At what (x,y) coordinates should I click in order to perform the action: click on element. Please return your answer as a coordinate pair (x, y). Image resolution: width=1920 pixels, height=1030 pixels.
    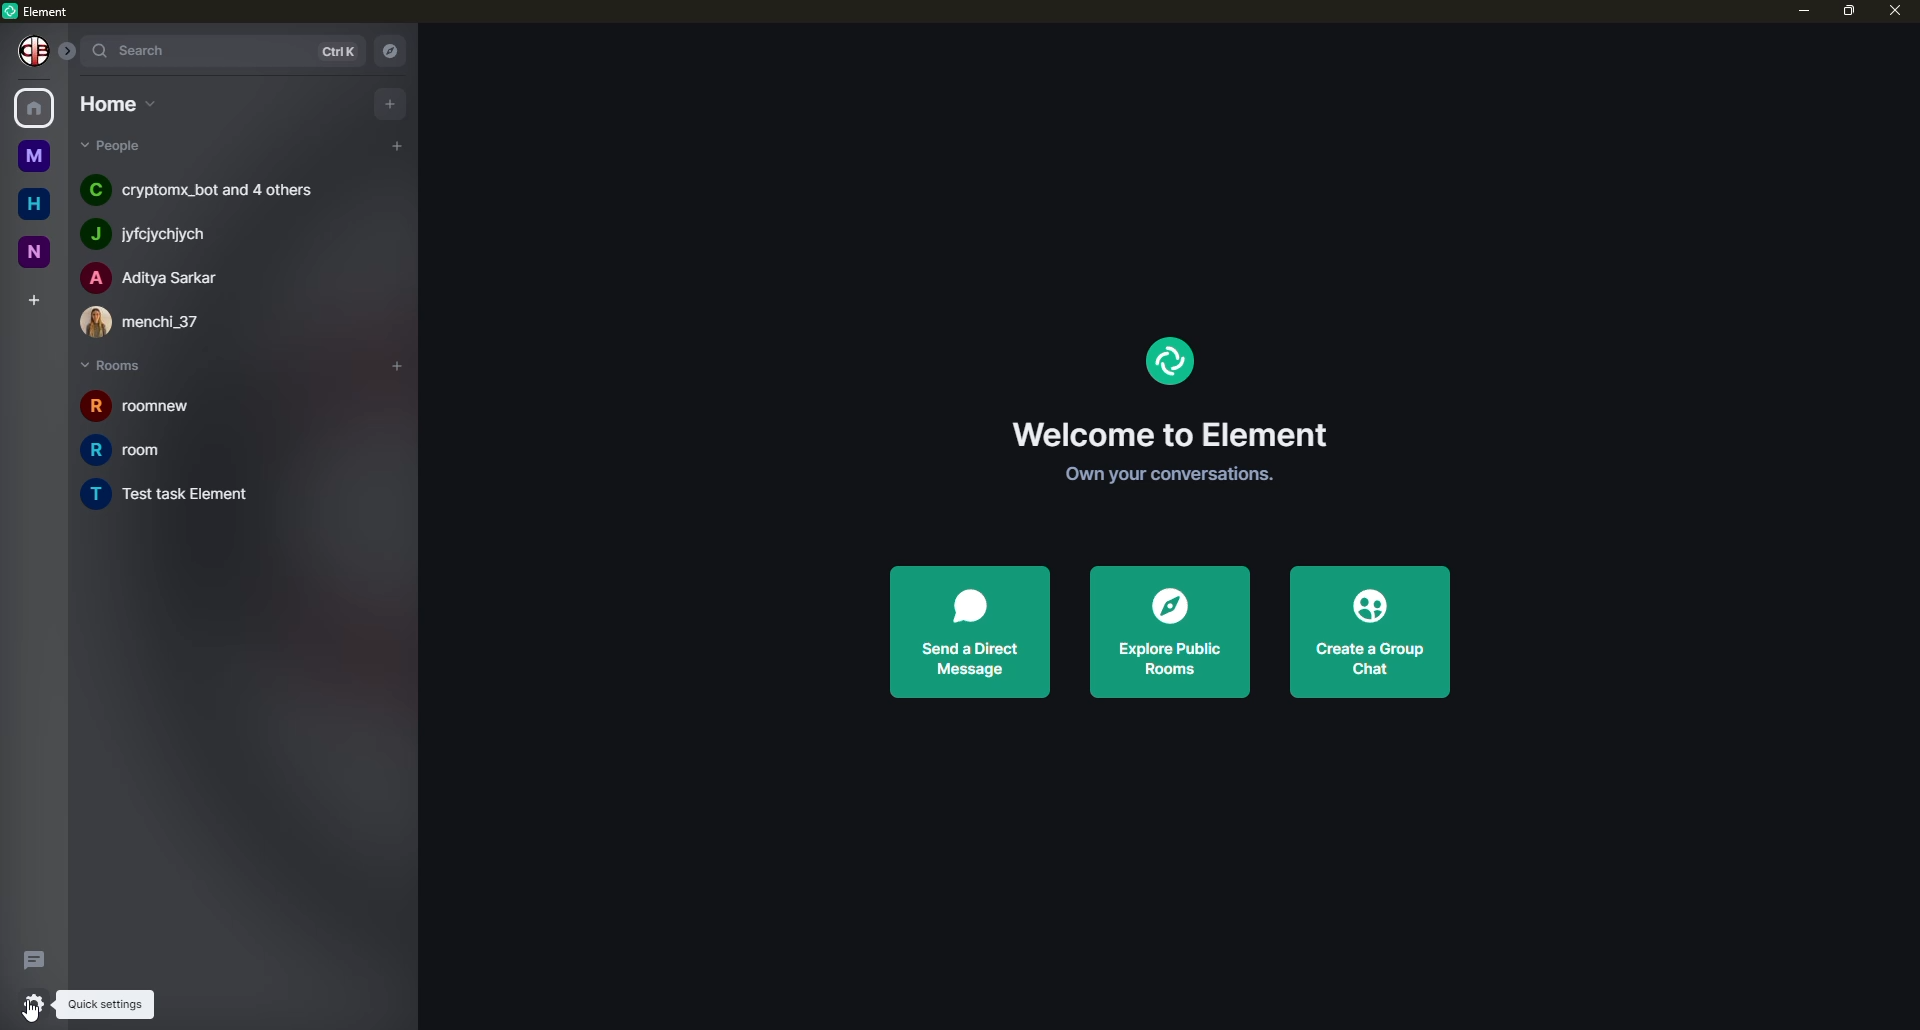
    Looking at the image, I should click on (1166, 361).